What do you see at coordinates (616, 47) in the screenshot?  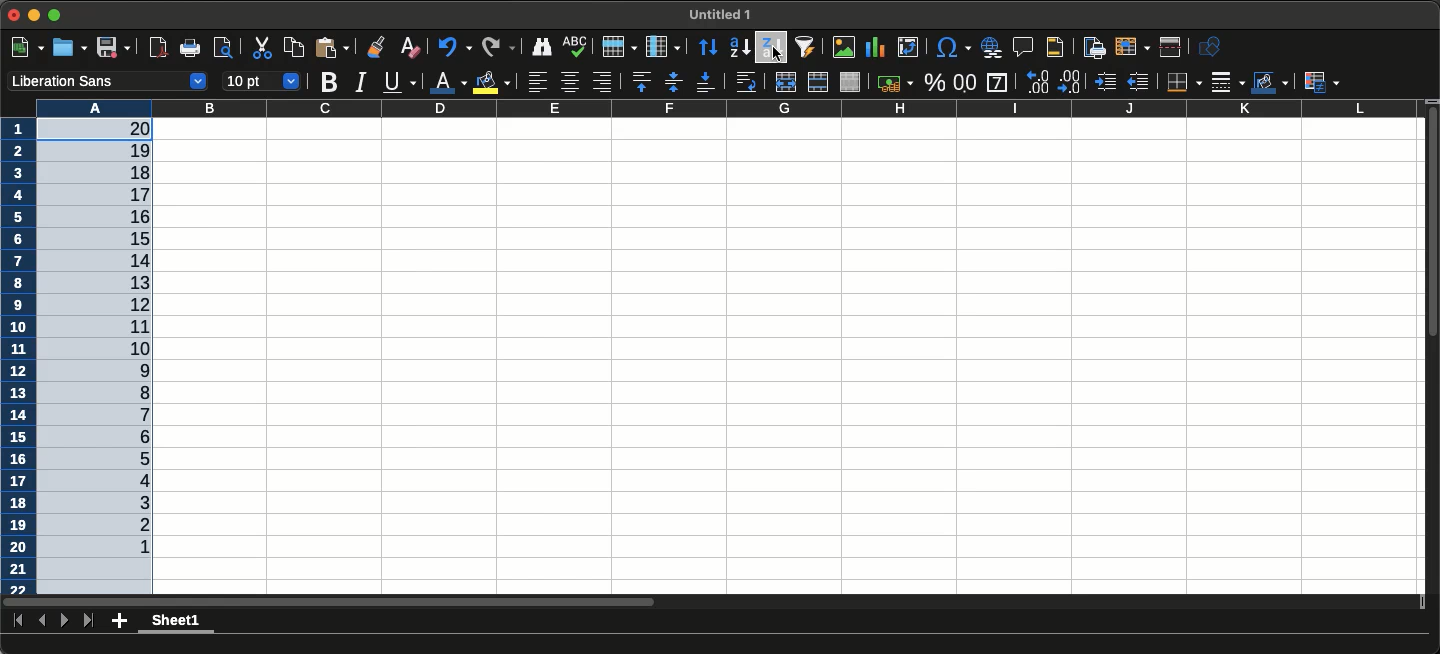 I see `Row` at bounding box center [616, 47].